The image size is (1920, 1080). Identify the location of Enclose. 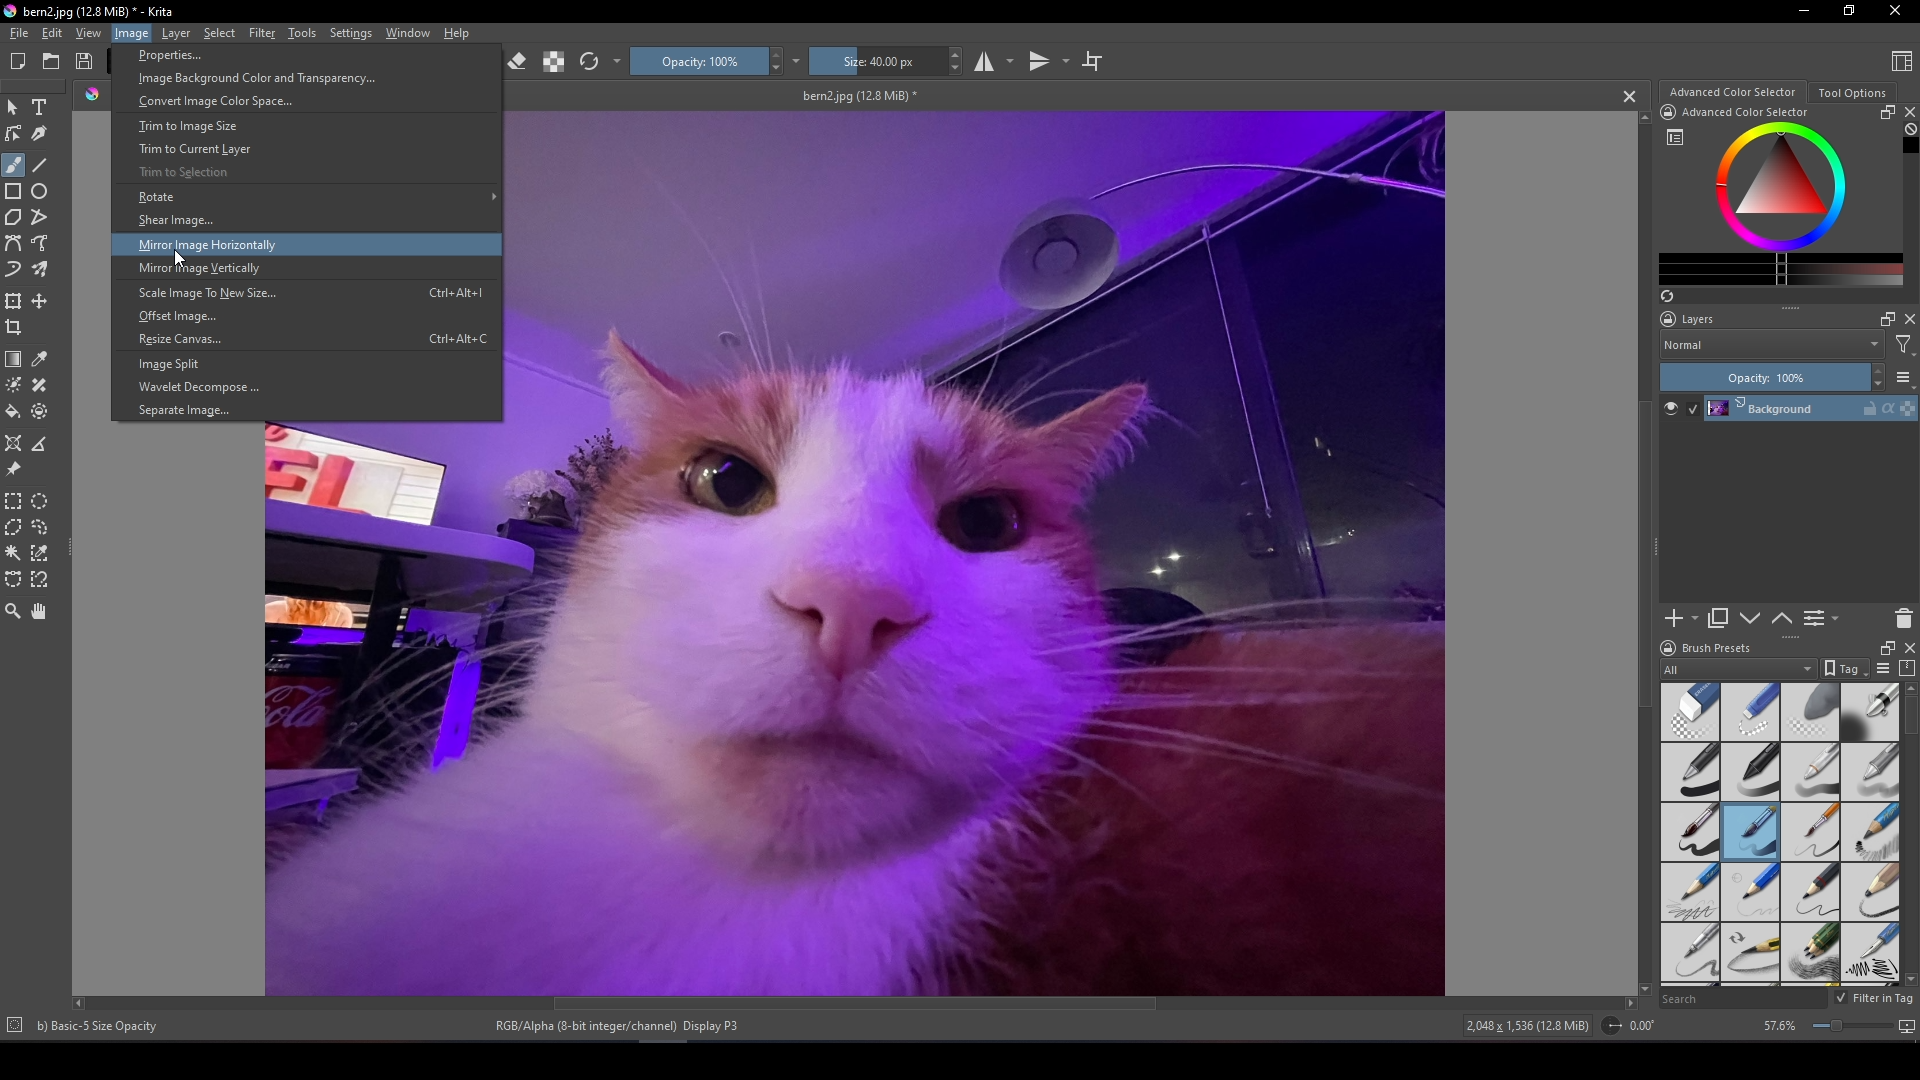
(39, 411).